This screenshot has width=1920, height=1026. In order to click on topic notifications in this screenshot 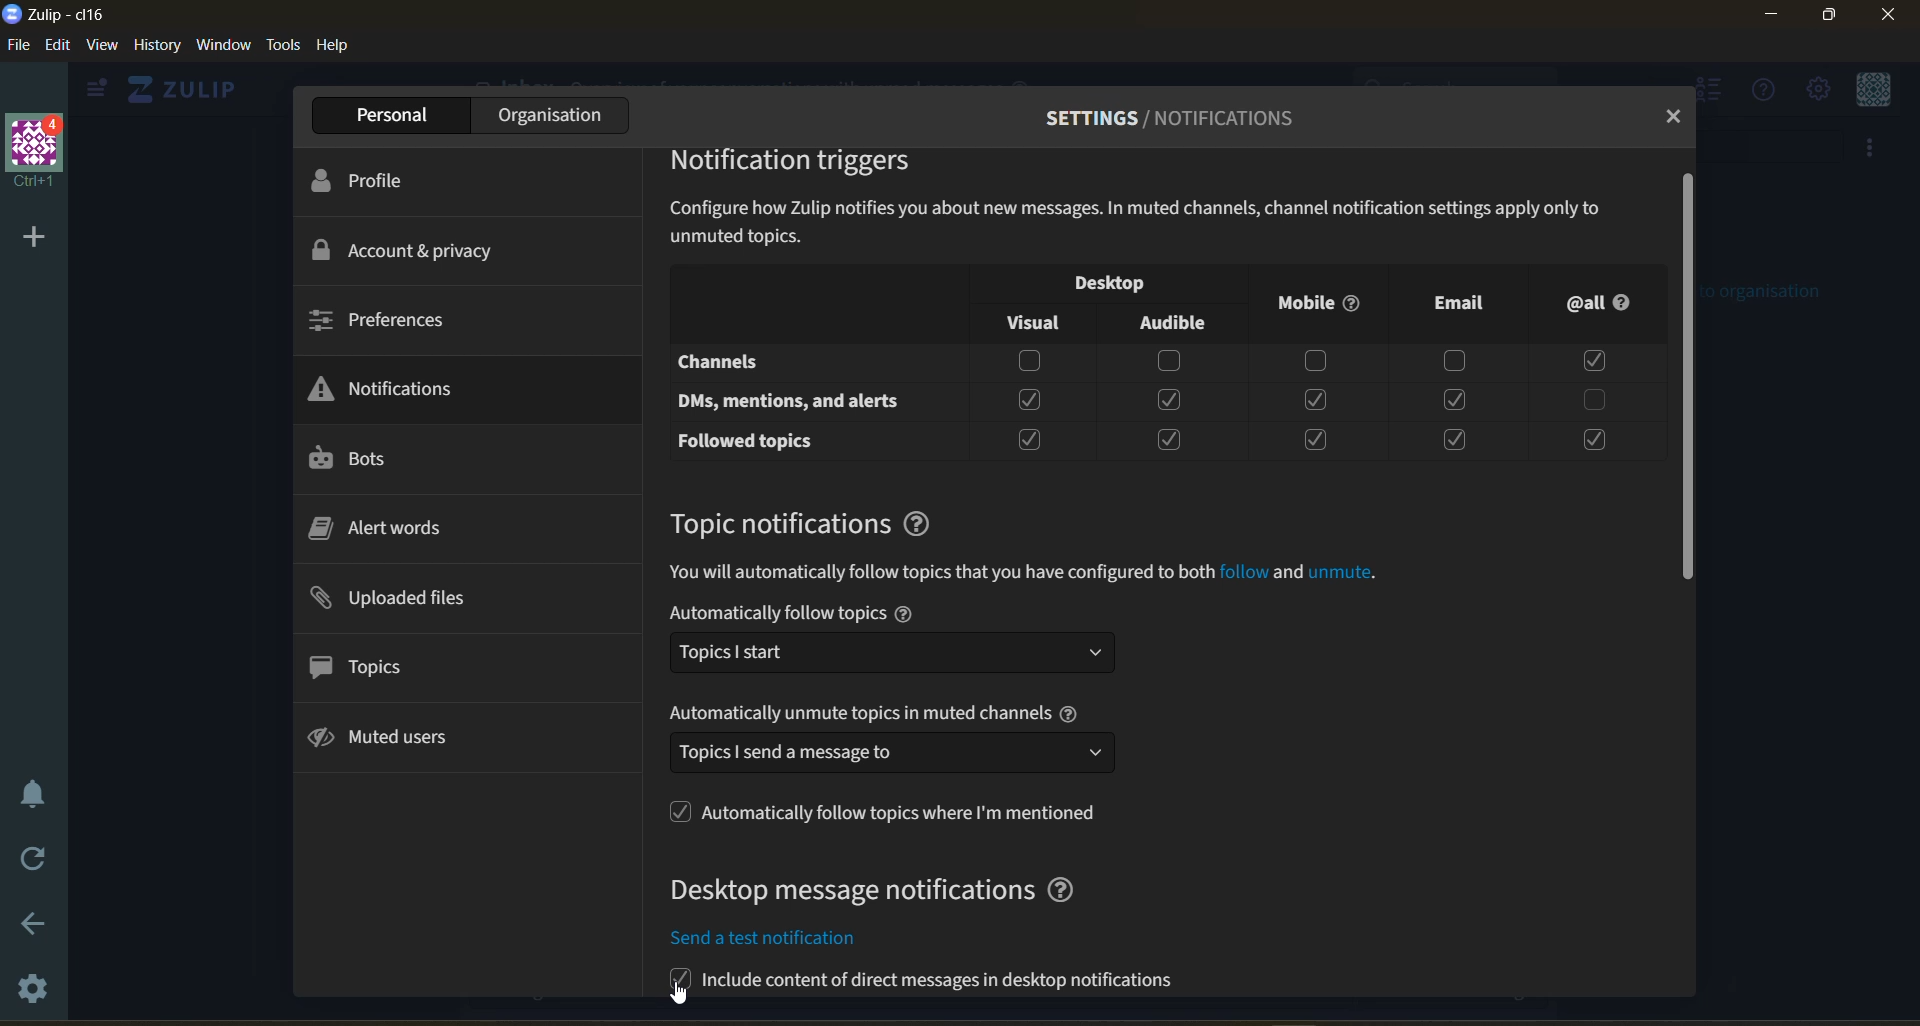, I will do `click(783, 528)`.